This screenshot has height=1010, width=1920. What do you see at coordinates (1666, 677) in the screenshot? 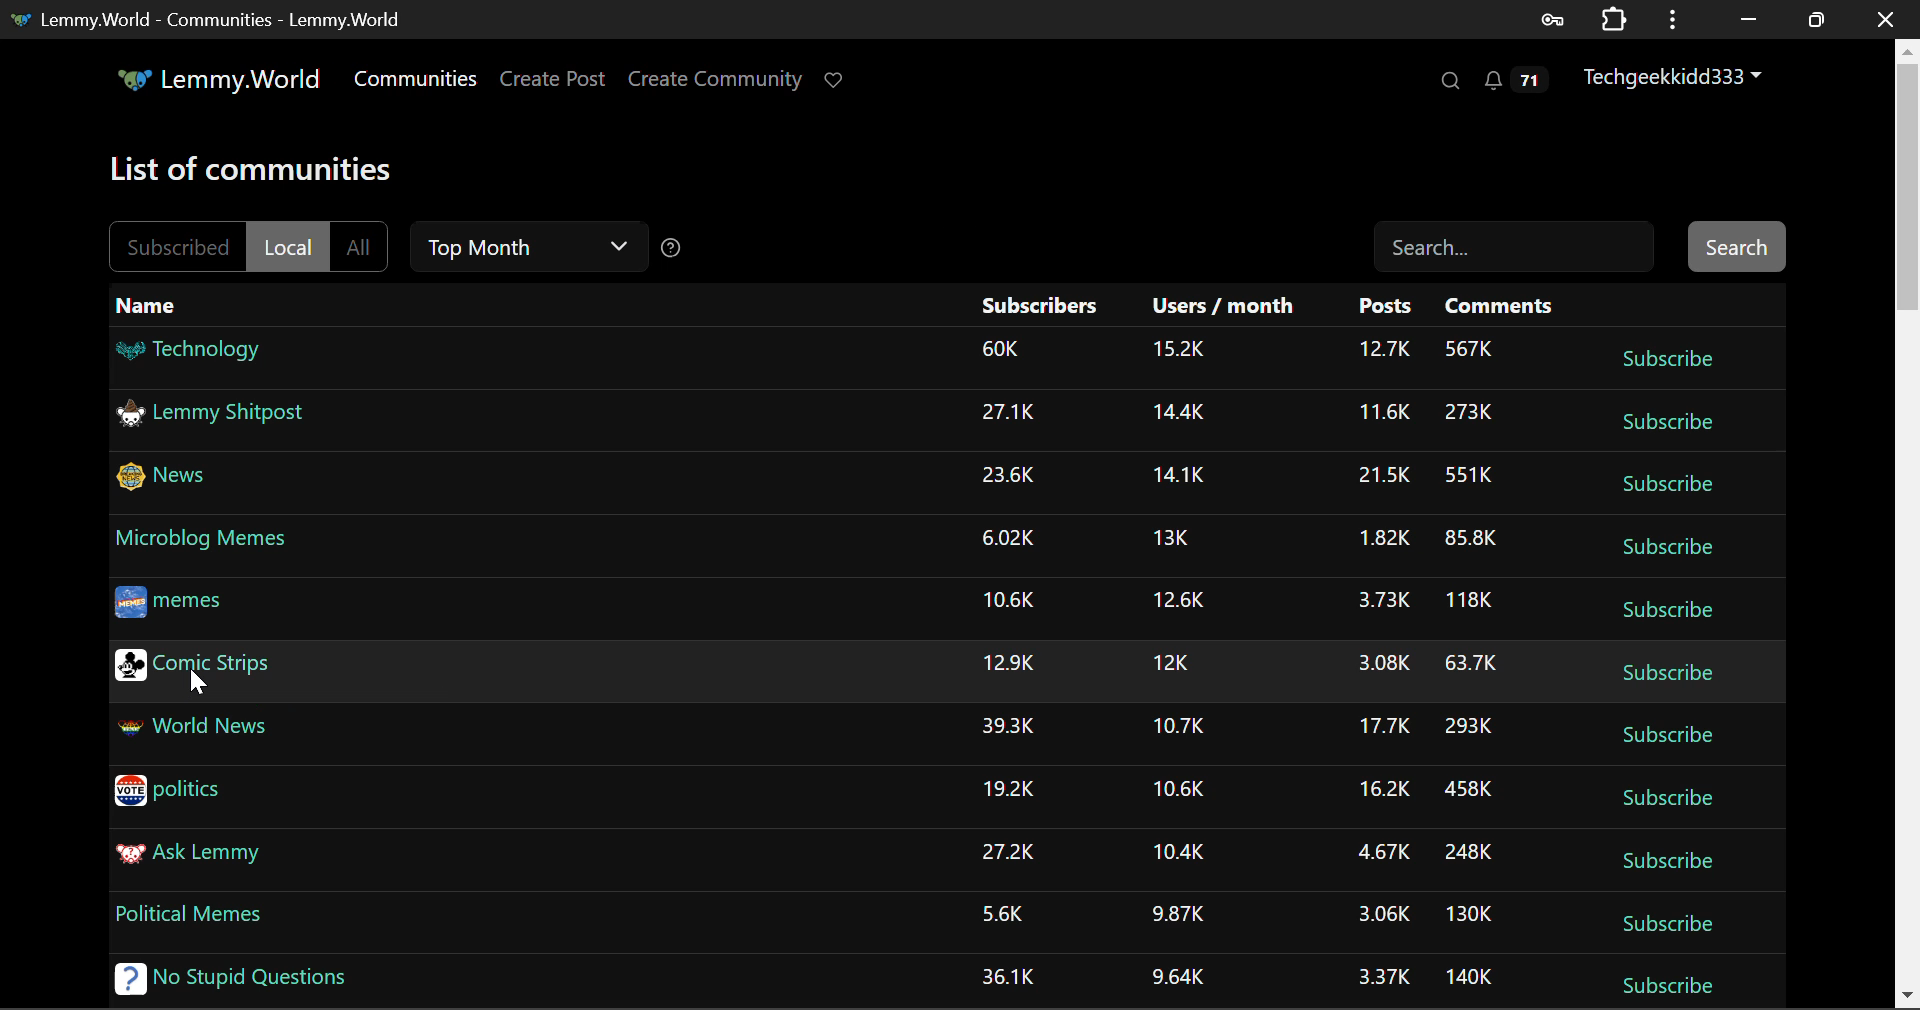
I see `Subscribe` at bounding box center [1666, 677].